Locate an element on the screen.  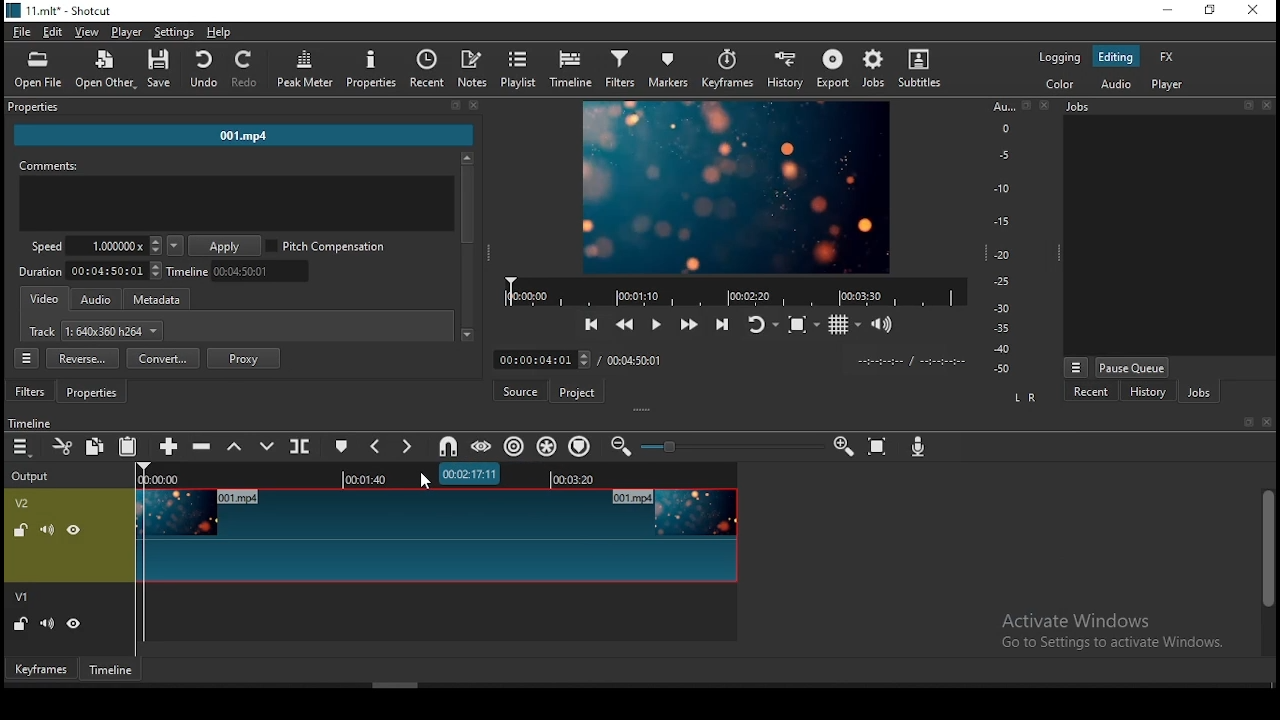
pause queue is located at coordinates (1132, 367).